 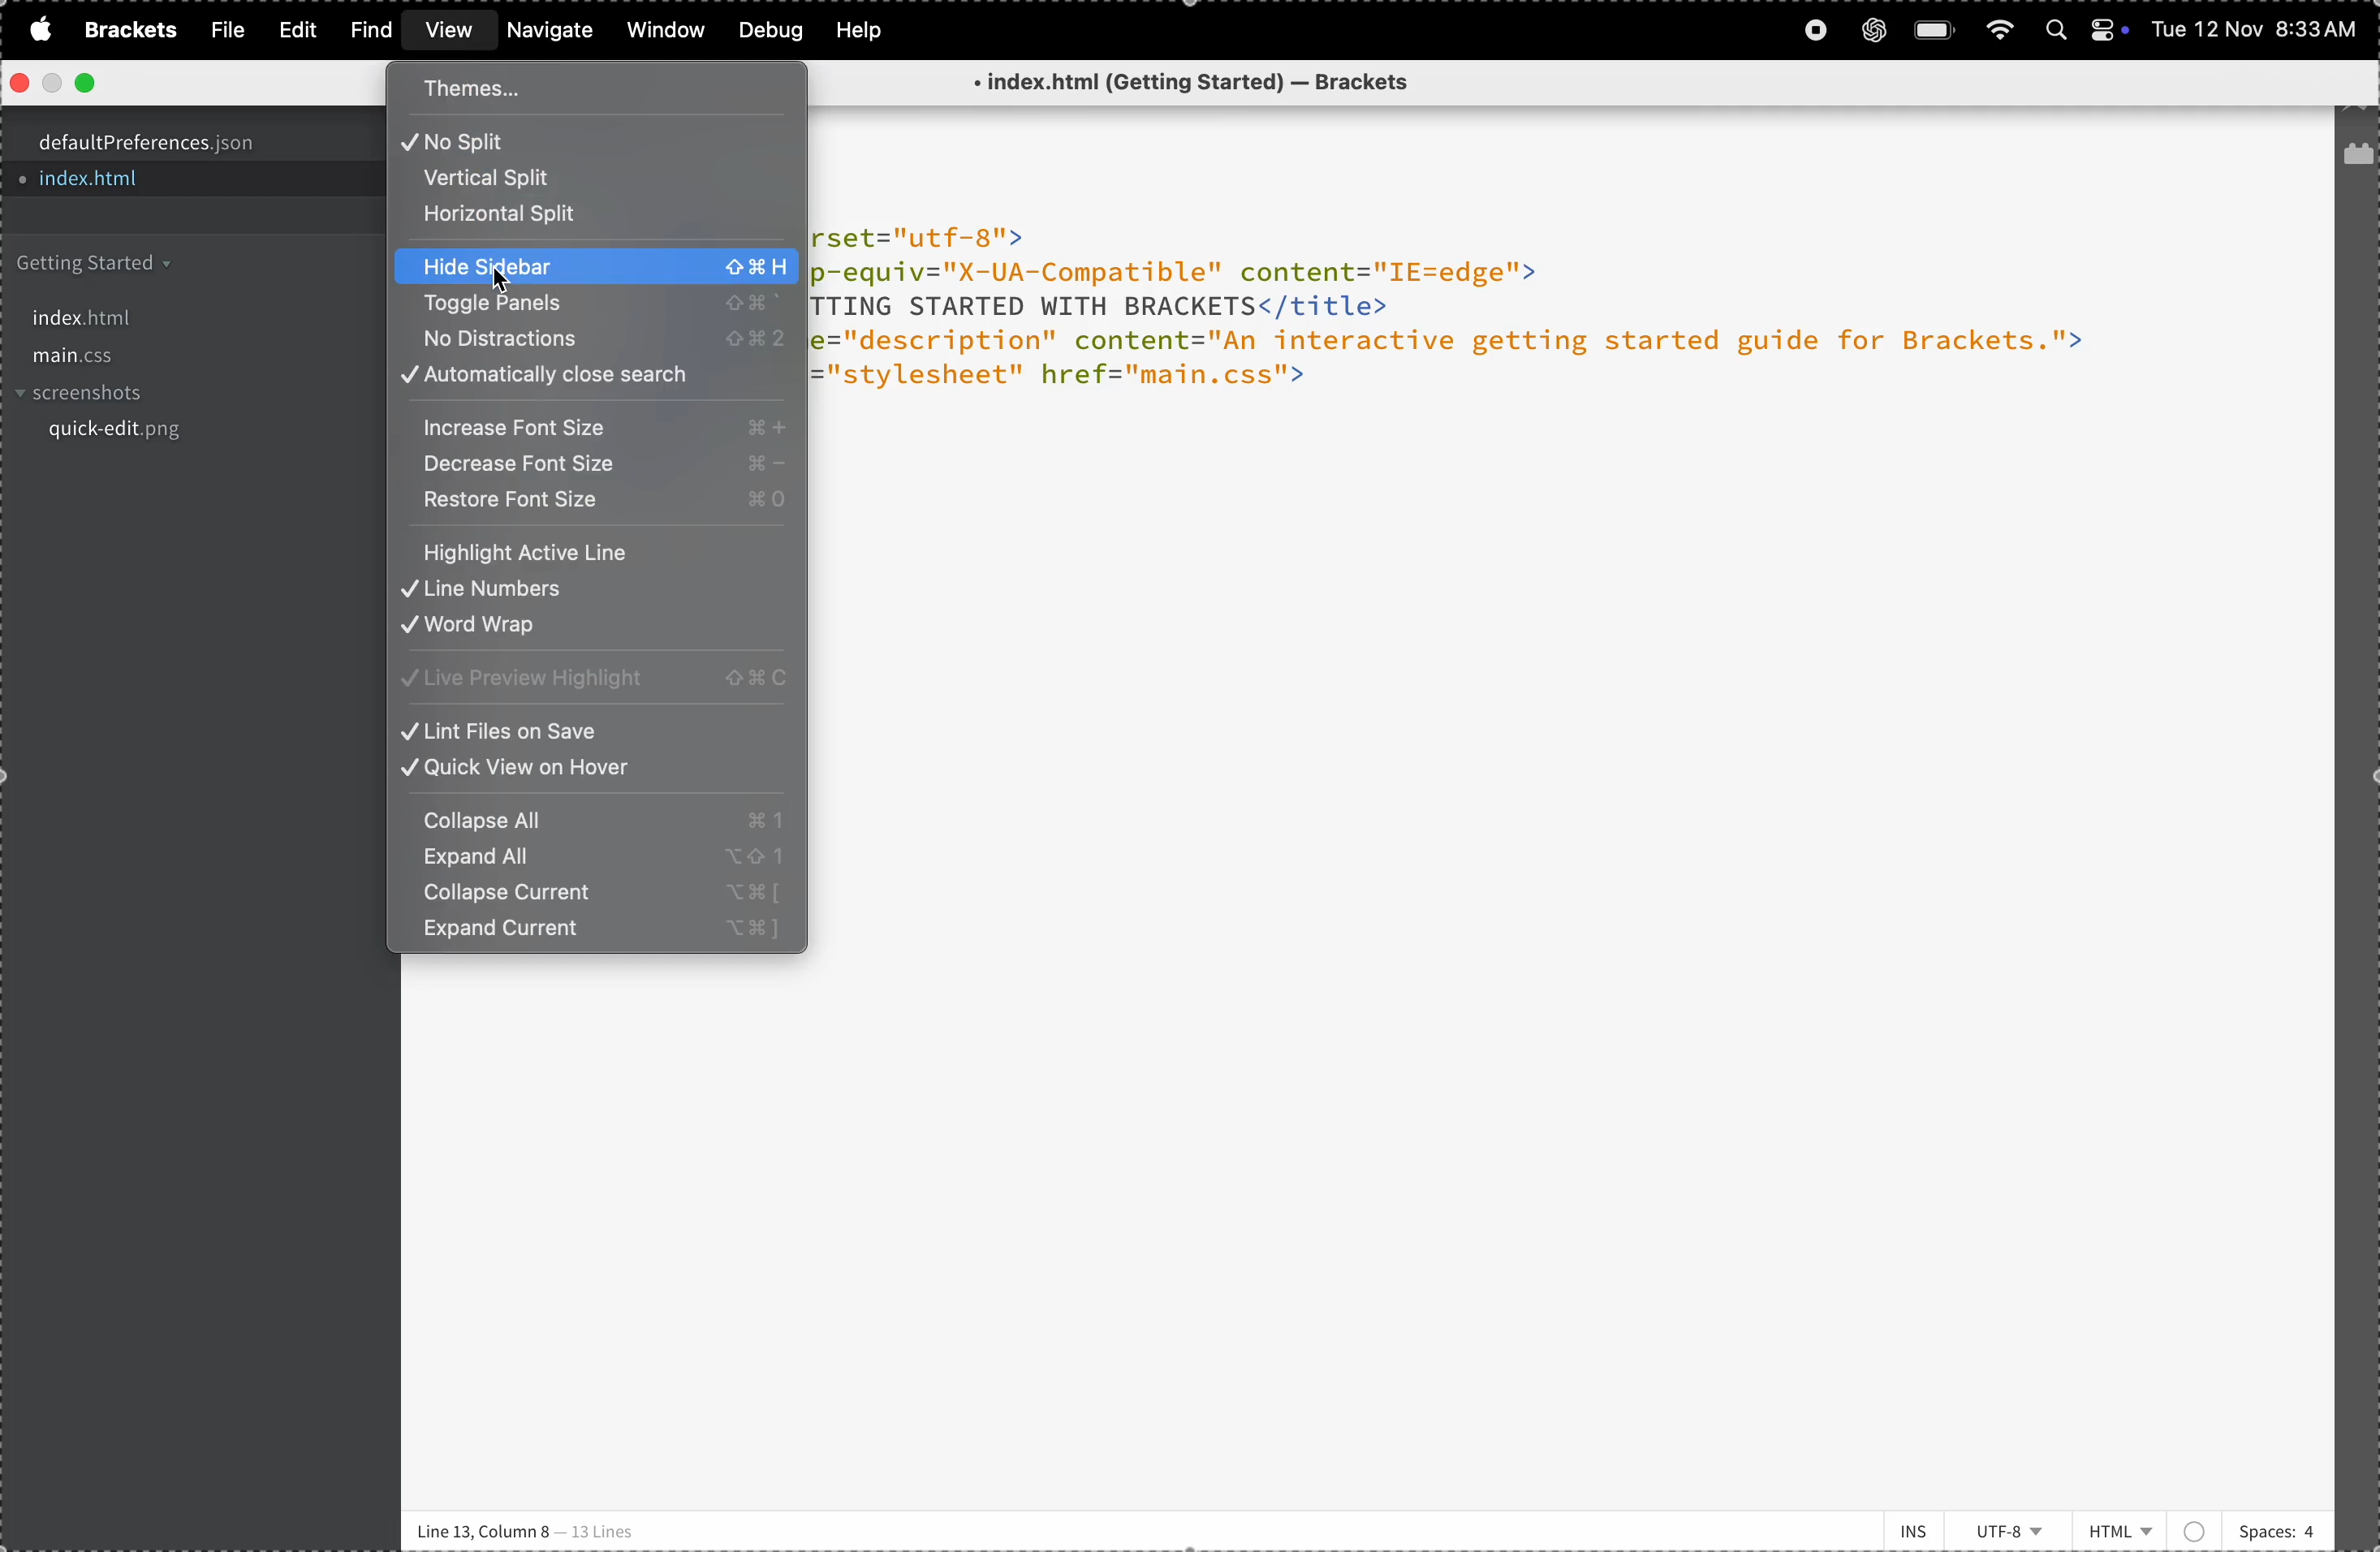 What do you see at coordinates (1903, 1528) in the screenshot?
I see `ins` at bounding box center [1903, 1528].